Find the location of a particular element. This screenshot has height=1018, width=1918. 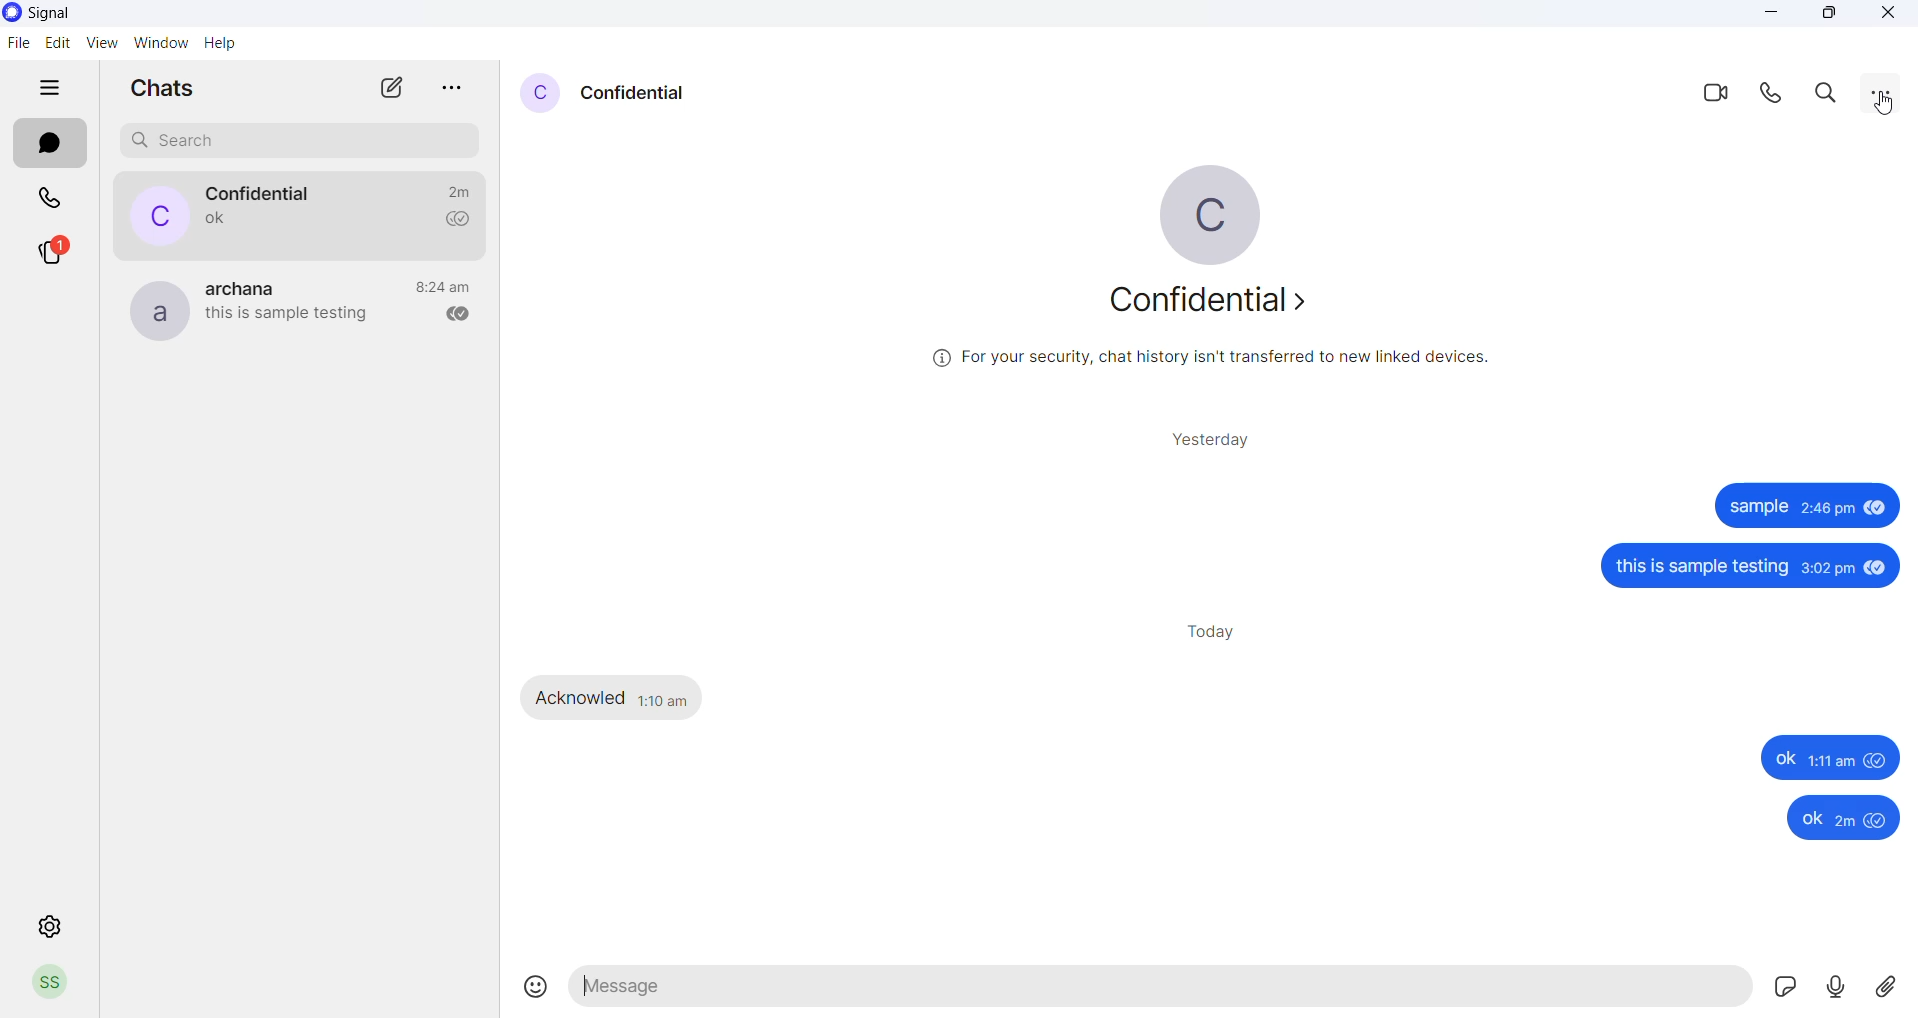

this is sample testing is located at coordinates (1746, 566).